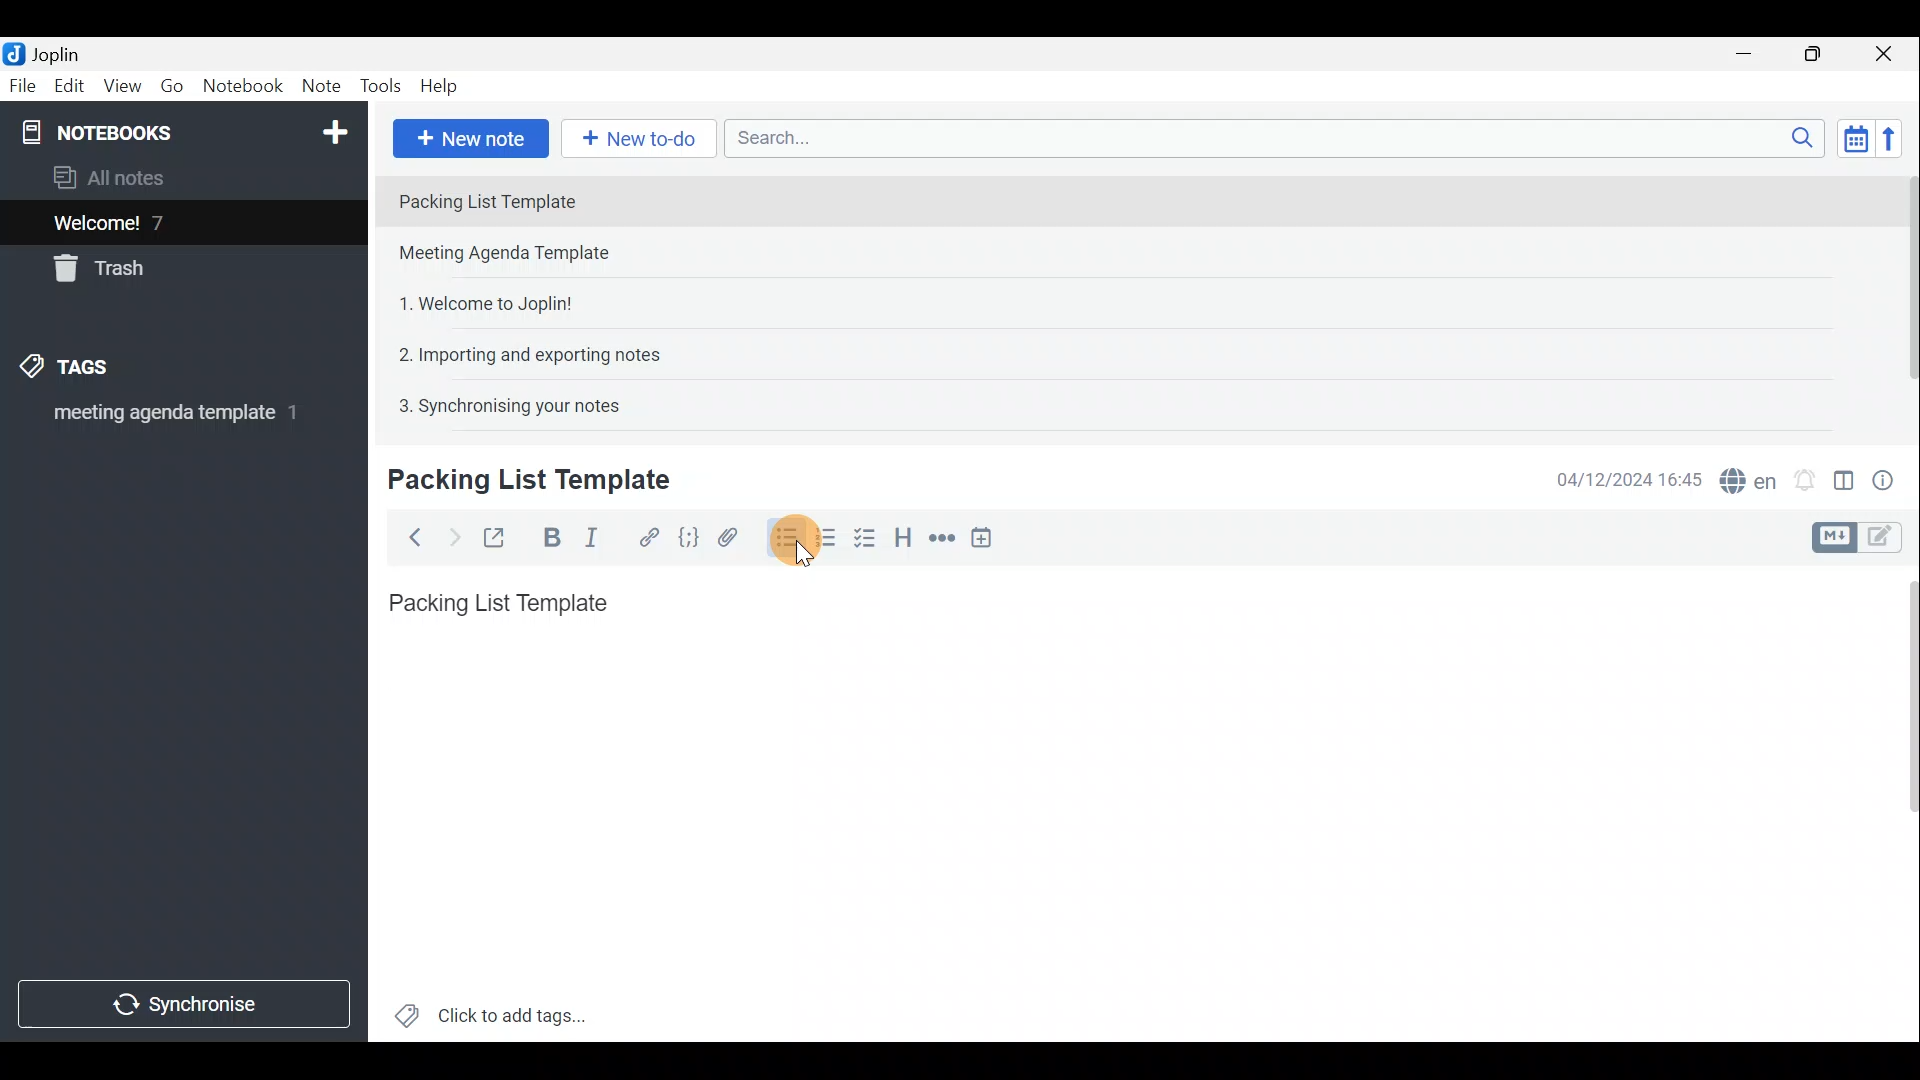 The width and height of the screenshot is (1920, 1080). What do you see at coordinates (1902, 801) in the screenshot?
I see `Scroll bar` at bounding box center [1902, 801].